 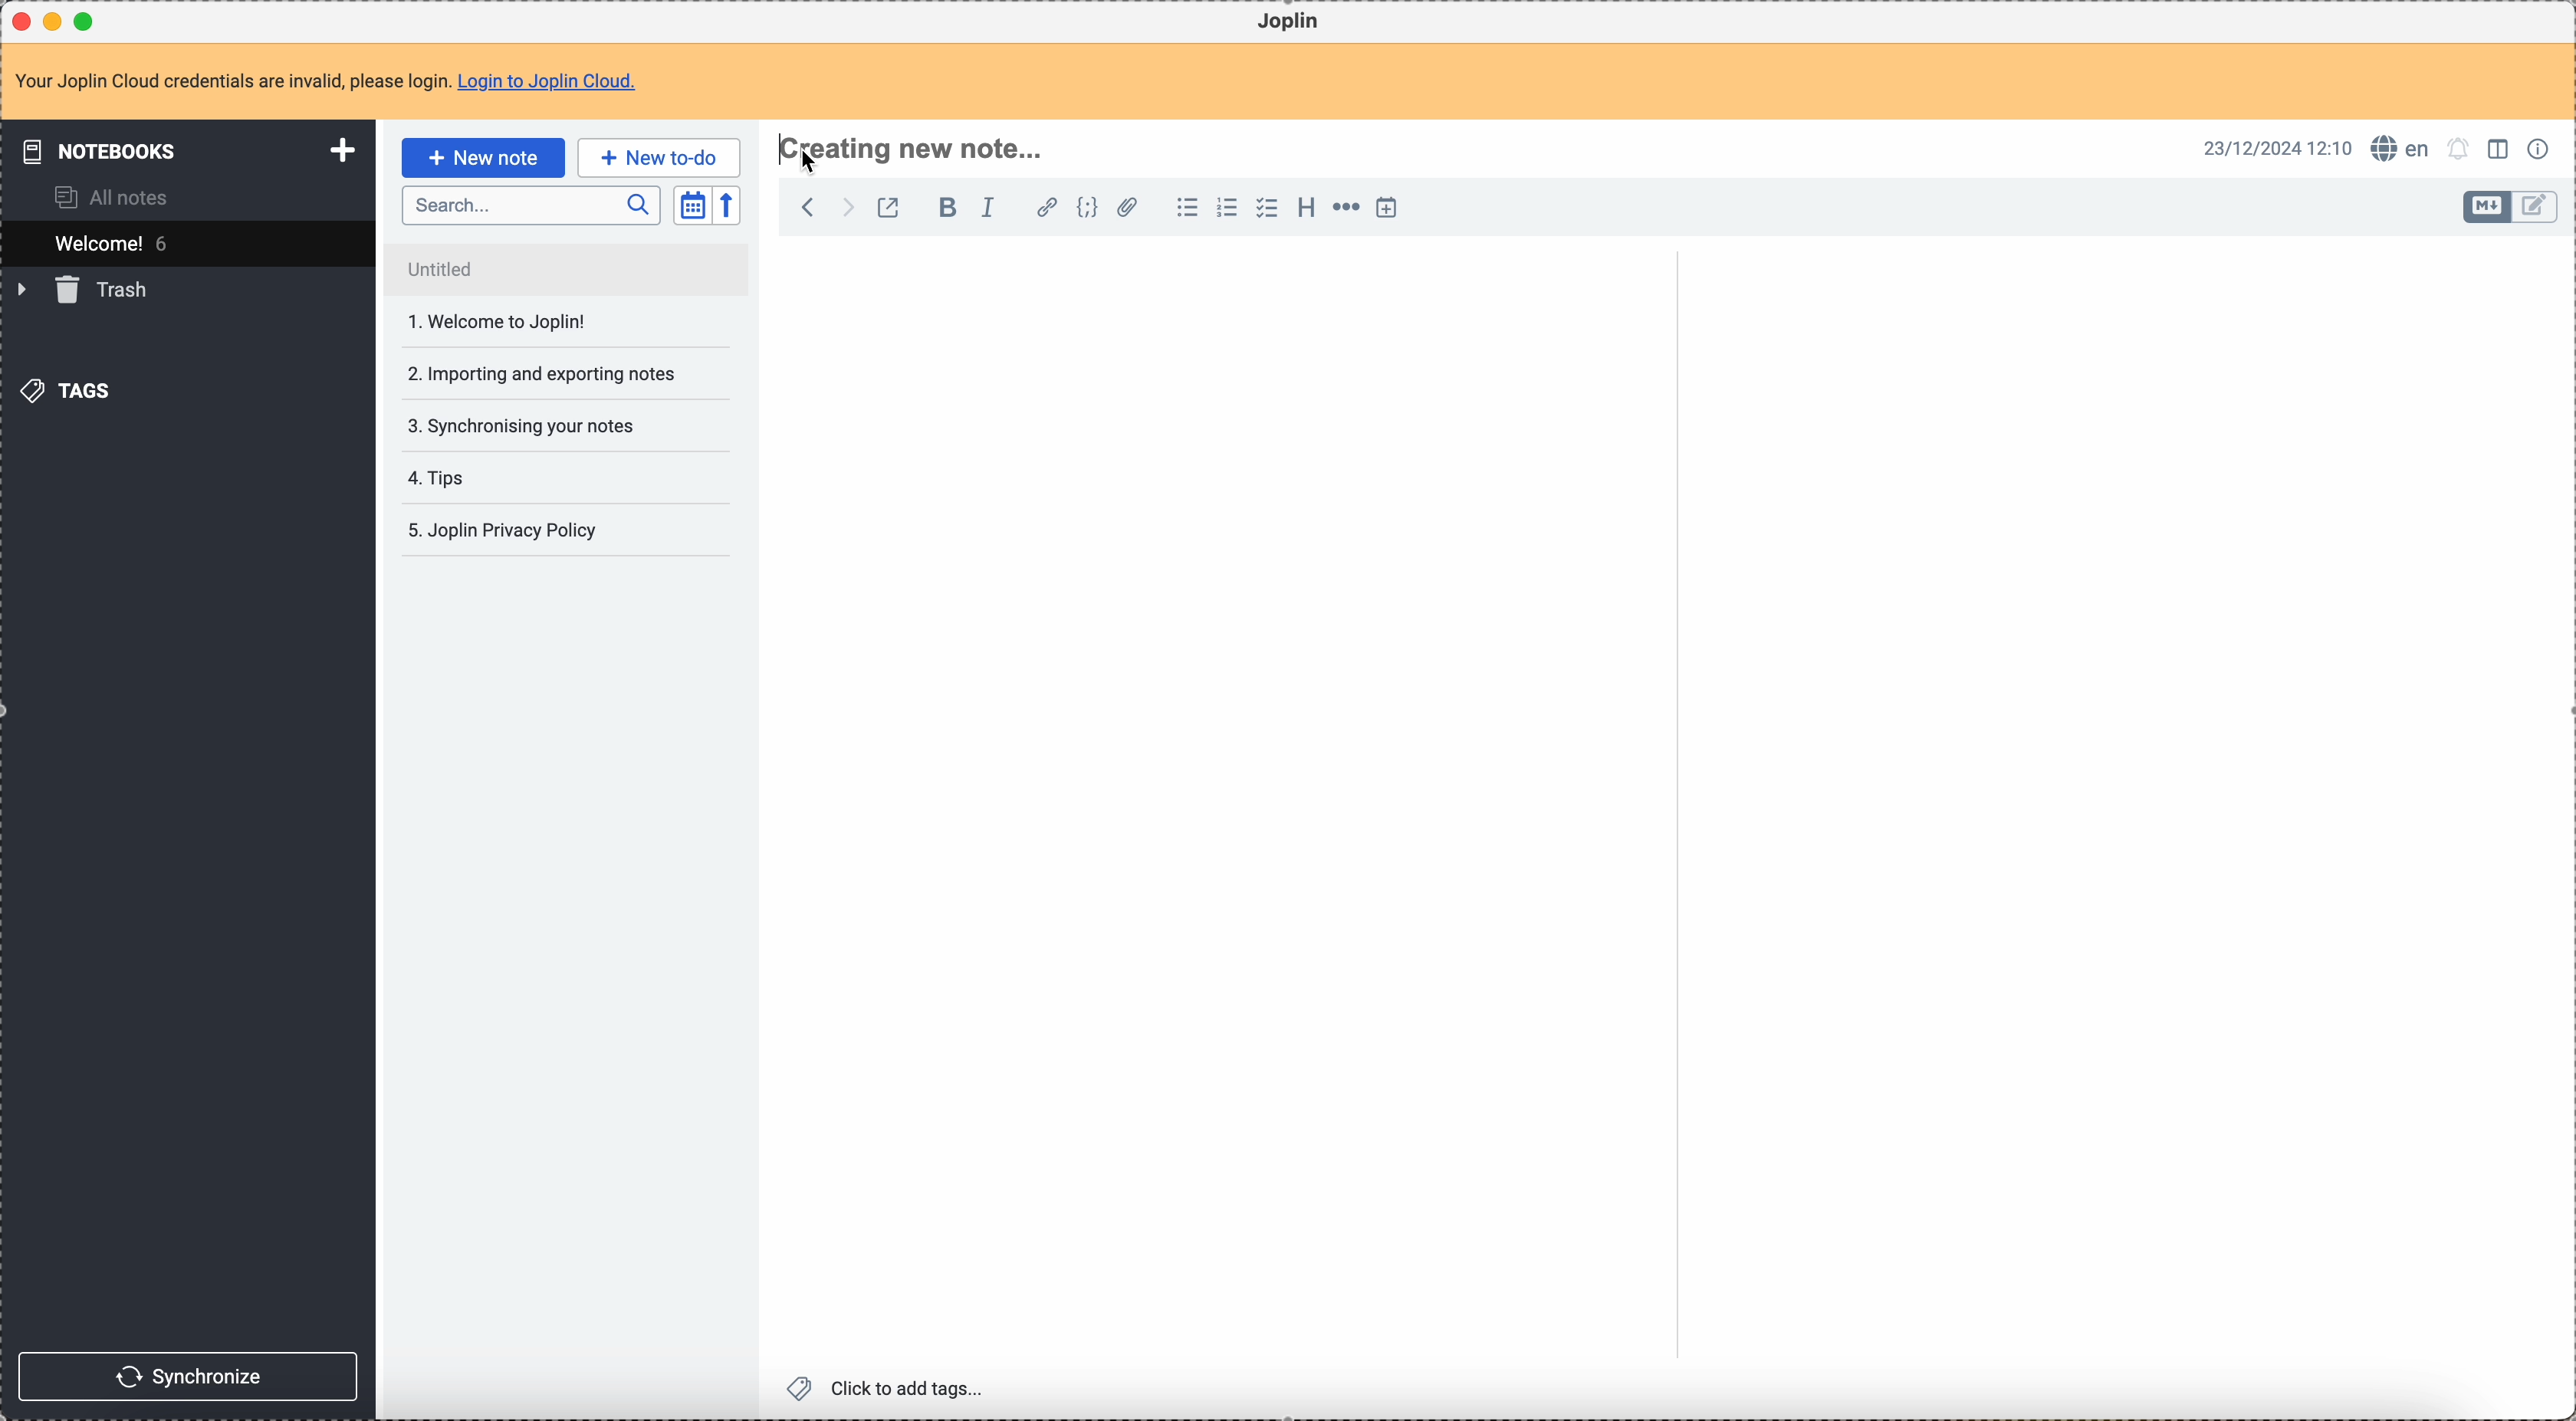 What do you see at coordinates (2539, 150) in the screenshot?
I see `note properties` at bounding box center [2539, 150].